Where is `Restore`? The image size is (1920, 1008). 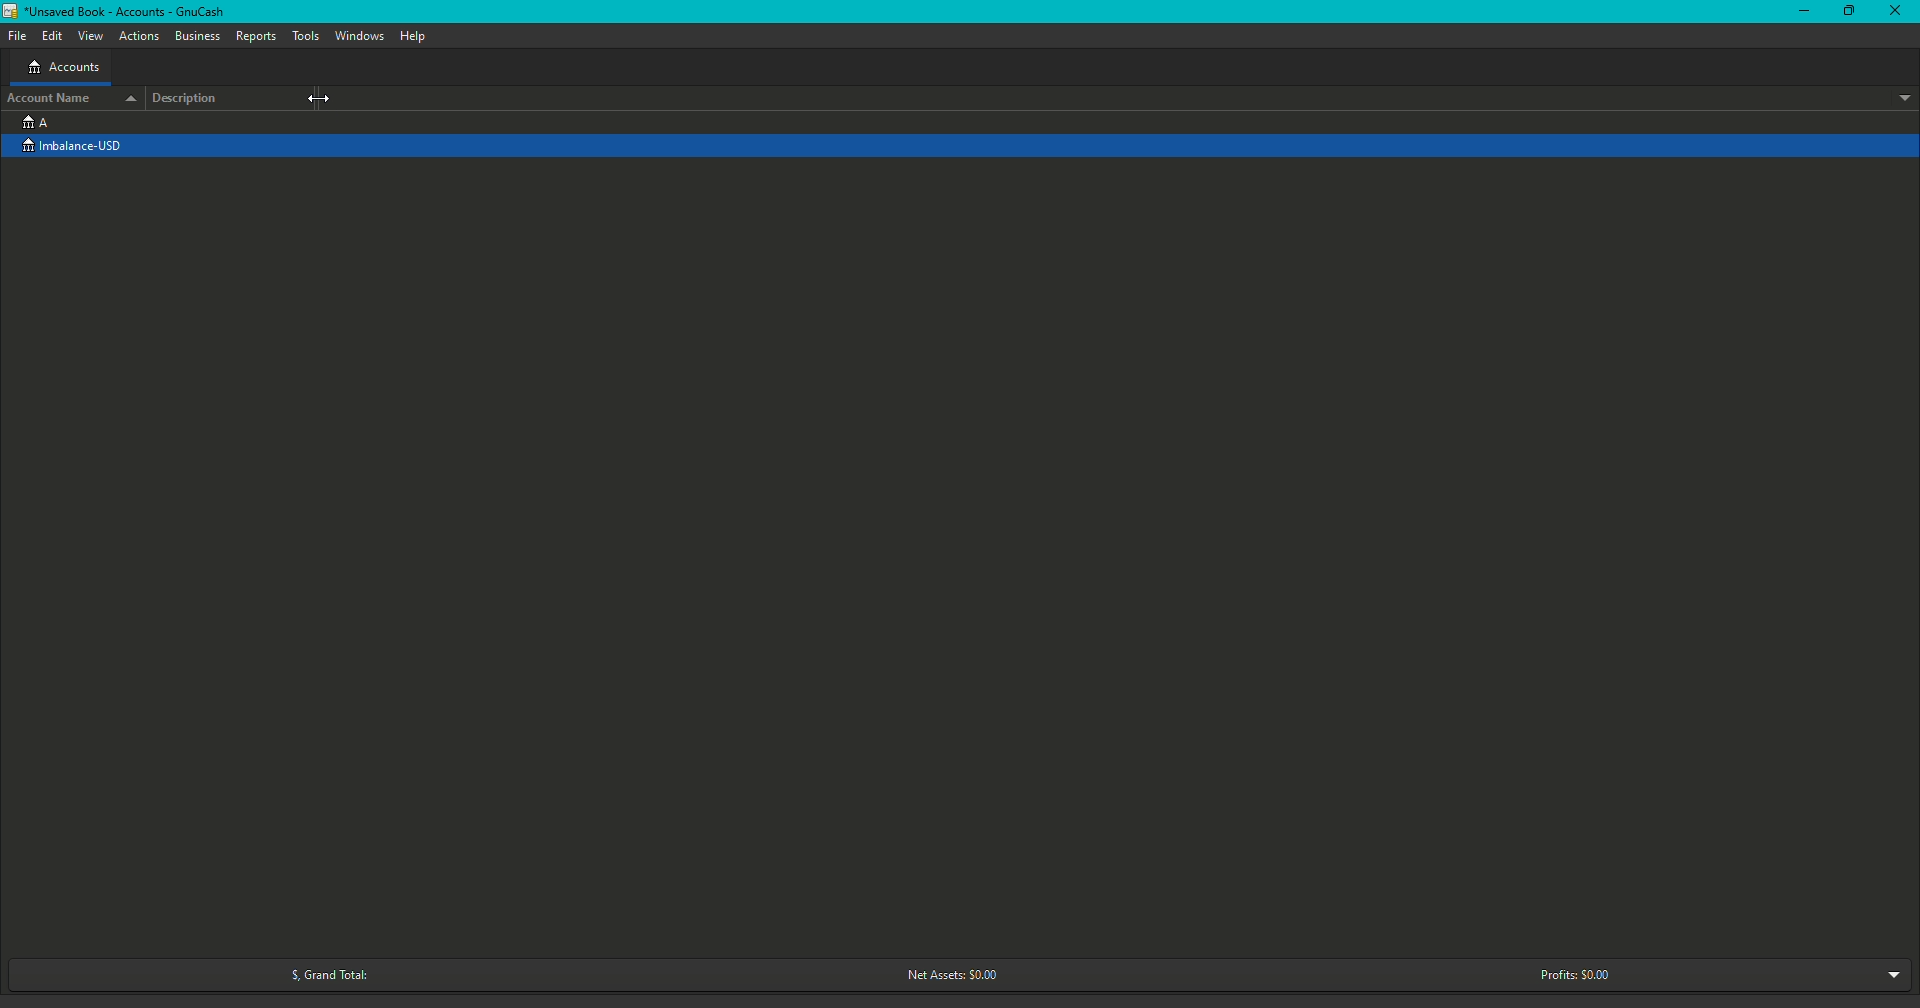
Restore is located at coordinates (1847, 12).